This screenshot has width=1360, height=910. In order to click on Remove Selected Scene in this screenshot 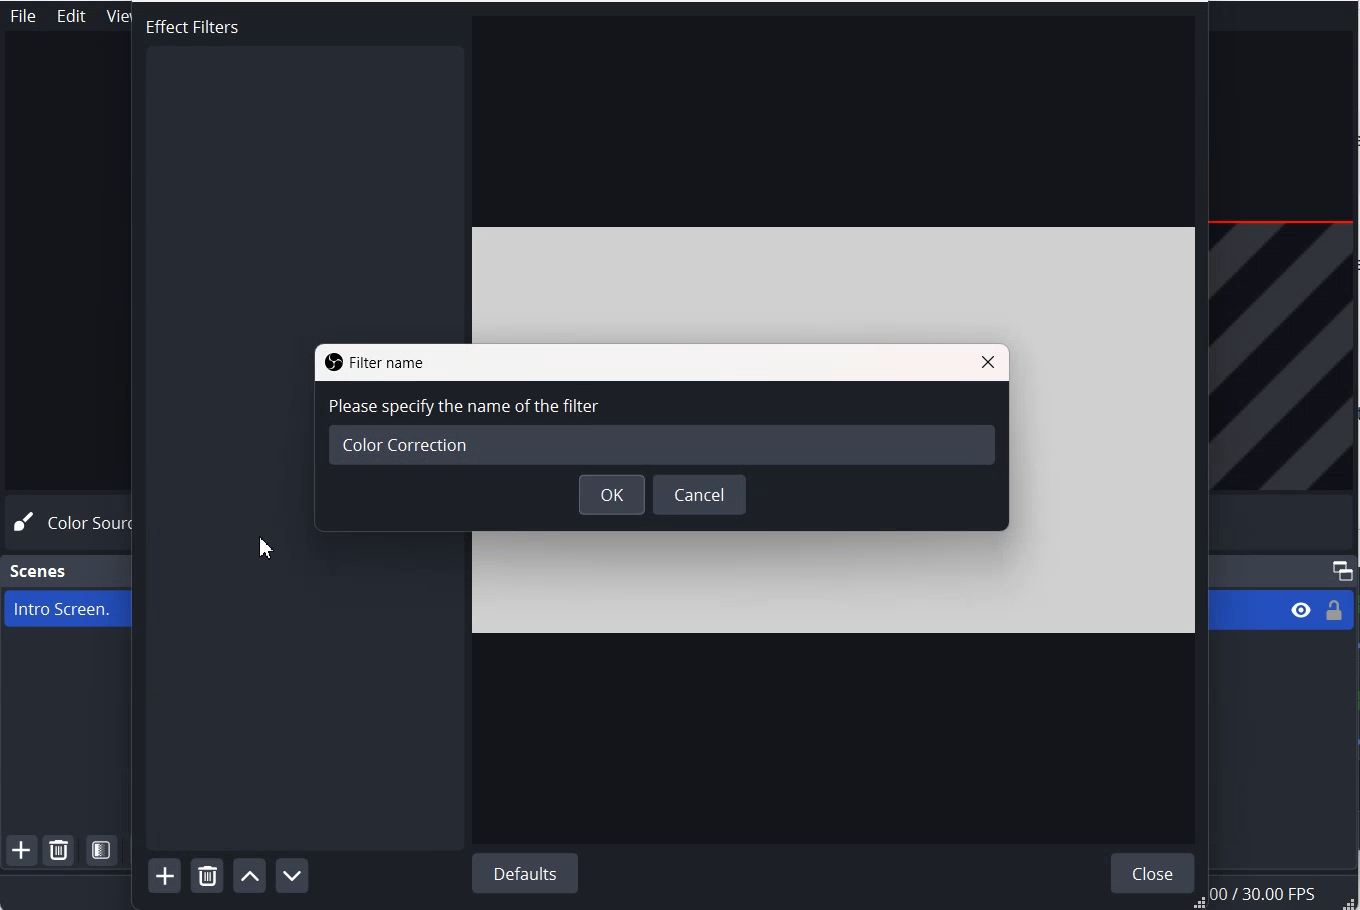, I will do `click(60, 852)`.